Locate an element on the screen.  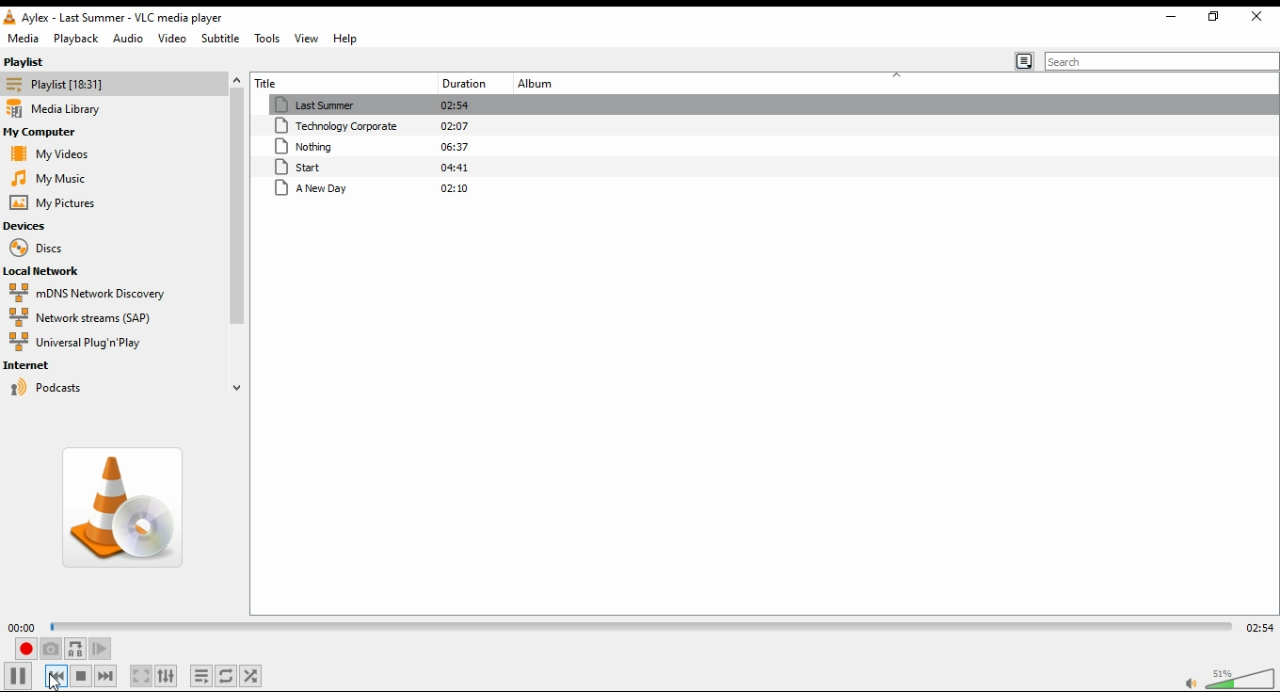
seek bar is located at coordinates (640, 626).